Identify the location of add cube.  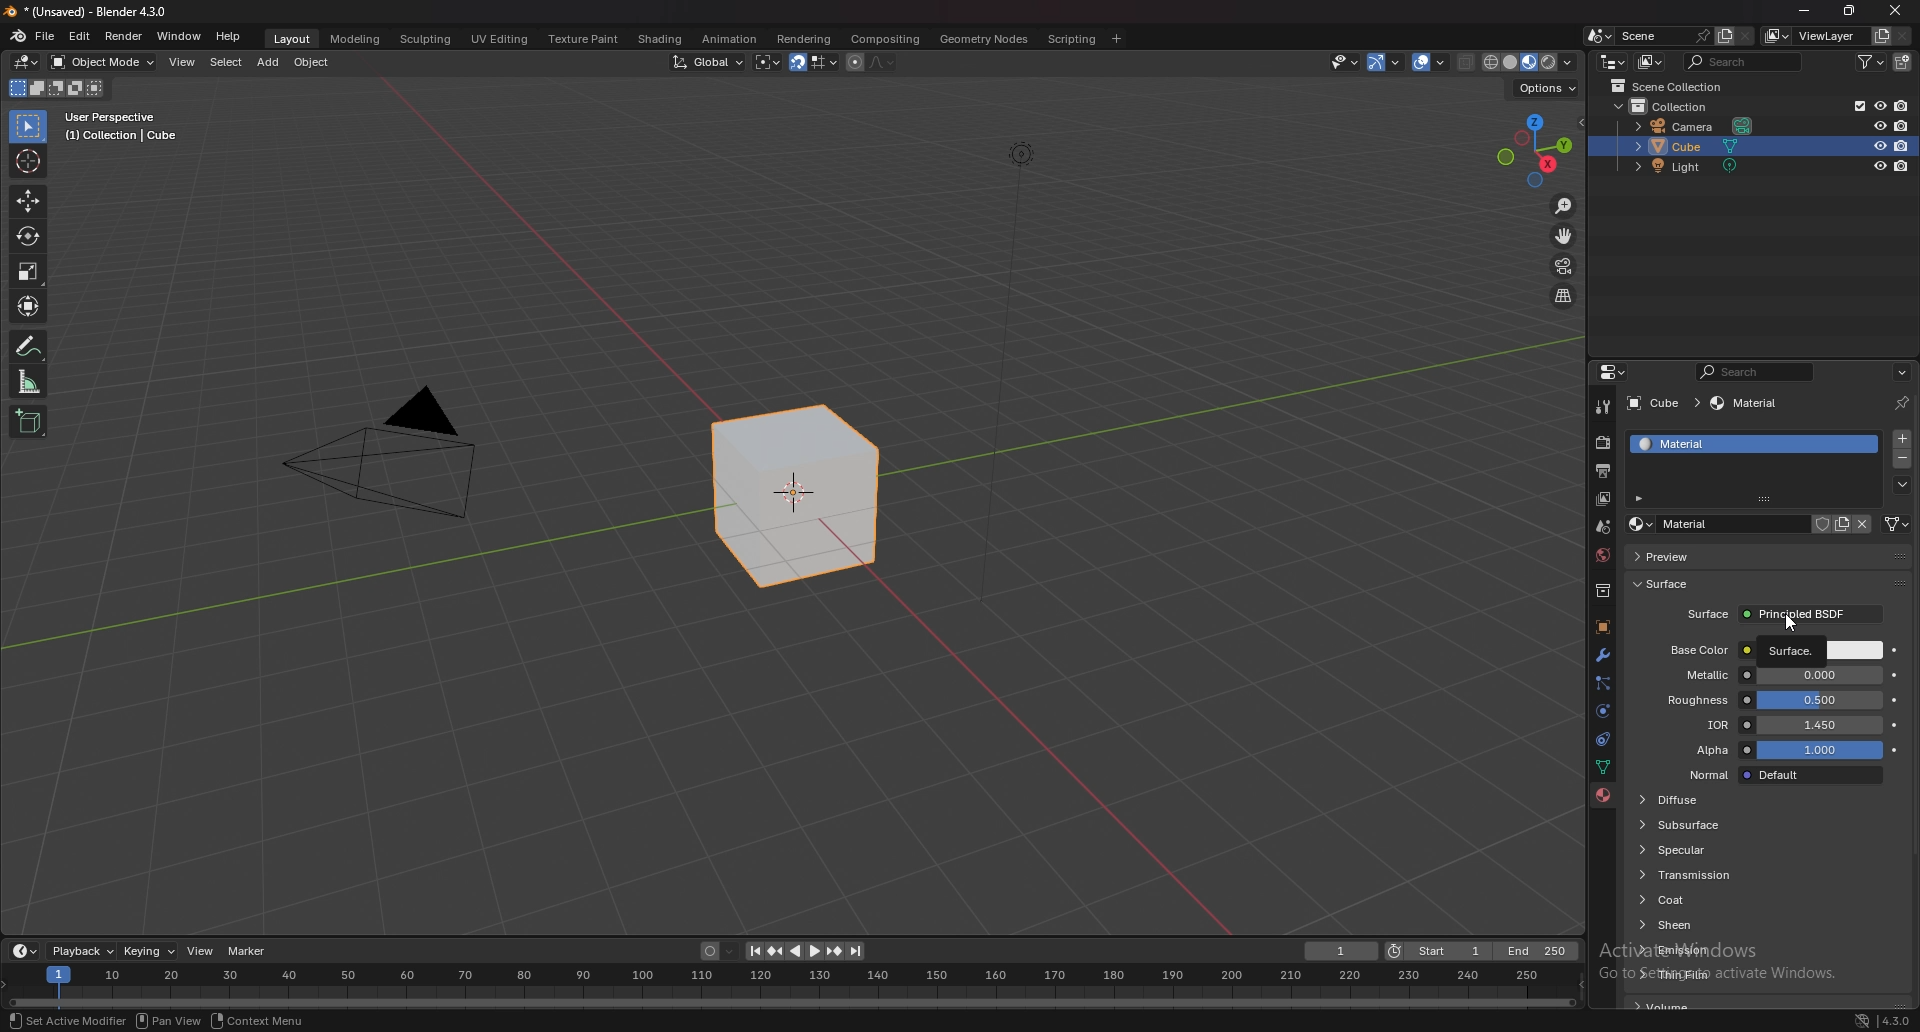
(28, 423).